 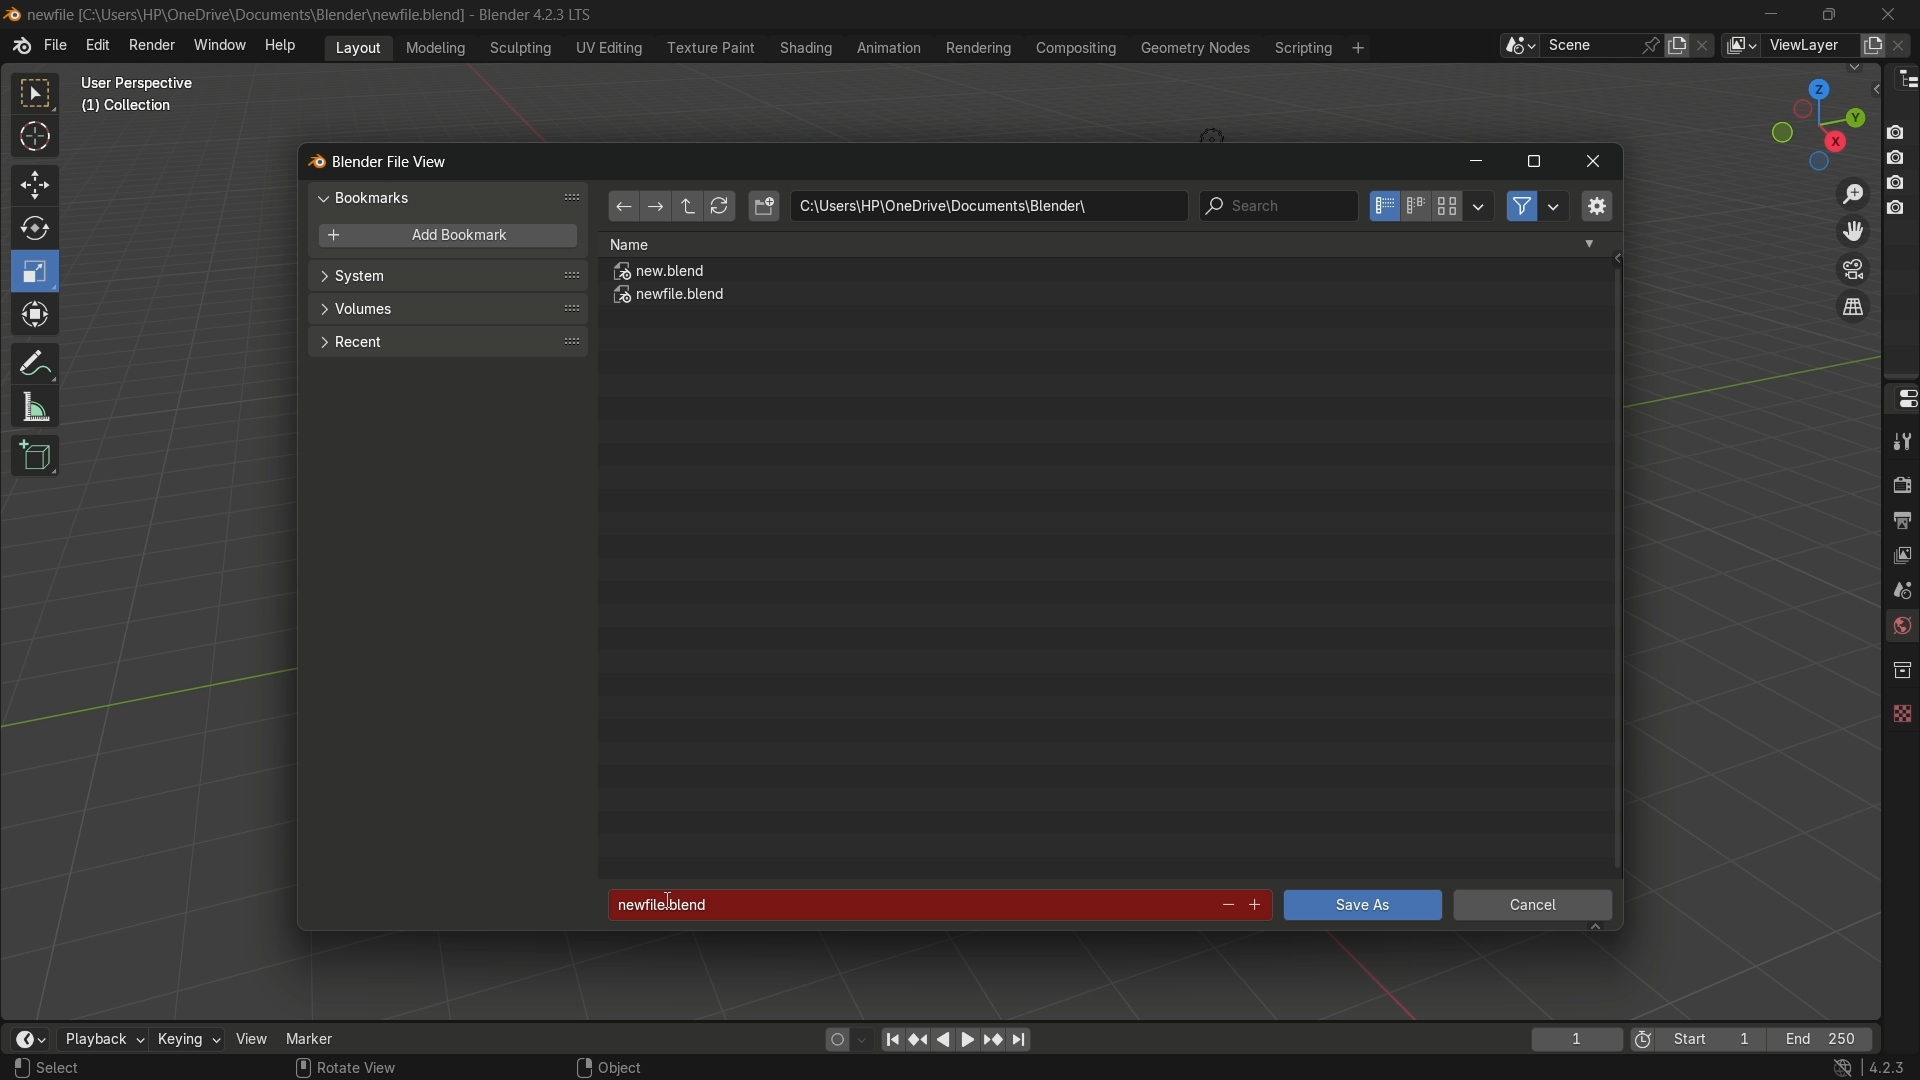 I want to click on move view layer, so click(x=1852, y=230).